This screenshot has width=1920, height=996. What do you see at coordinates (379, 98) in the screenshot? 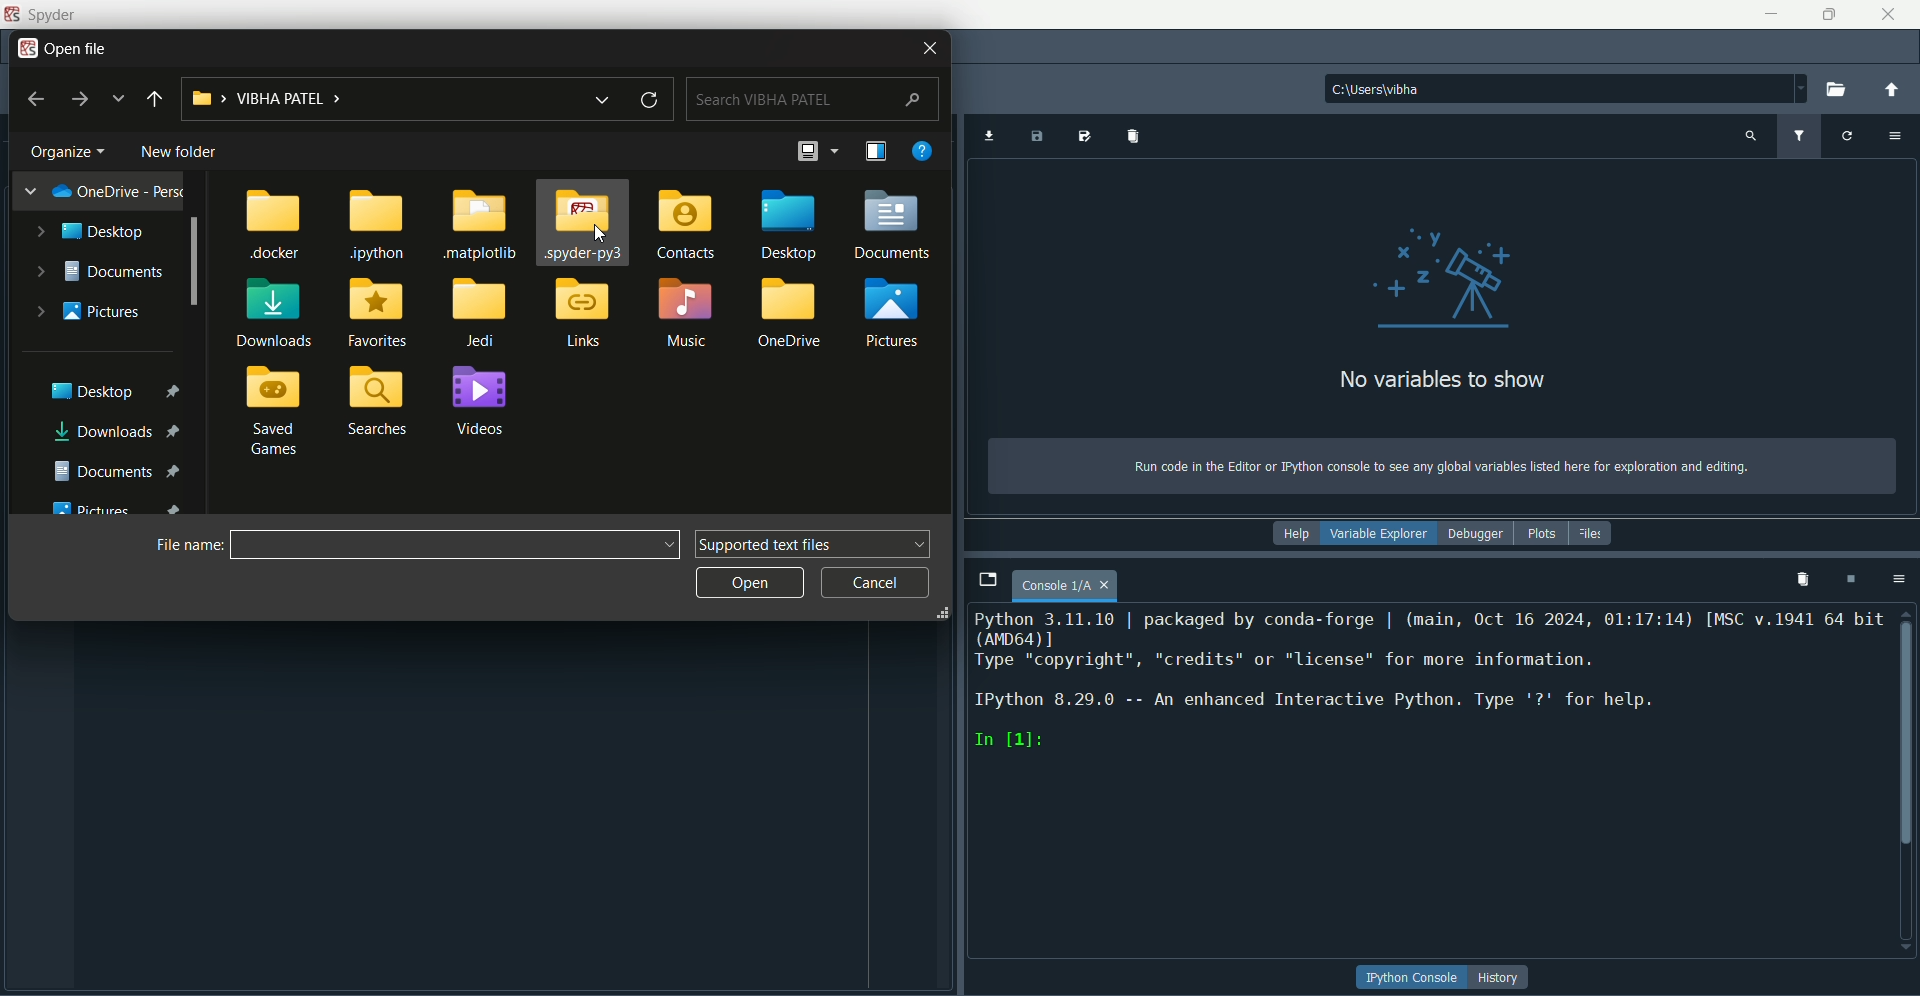
I see `folder path` at bounding box center [379, 98].